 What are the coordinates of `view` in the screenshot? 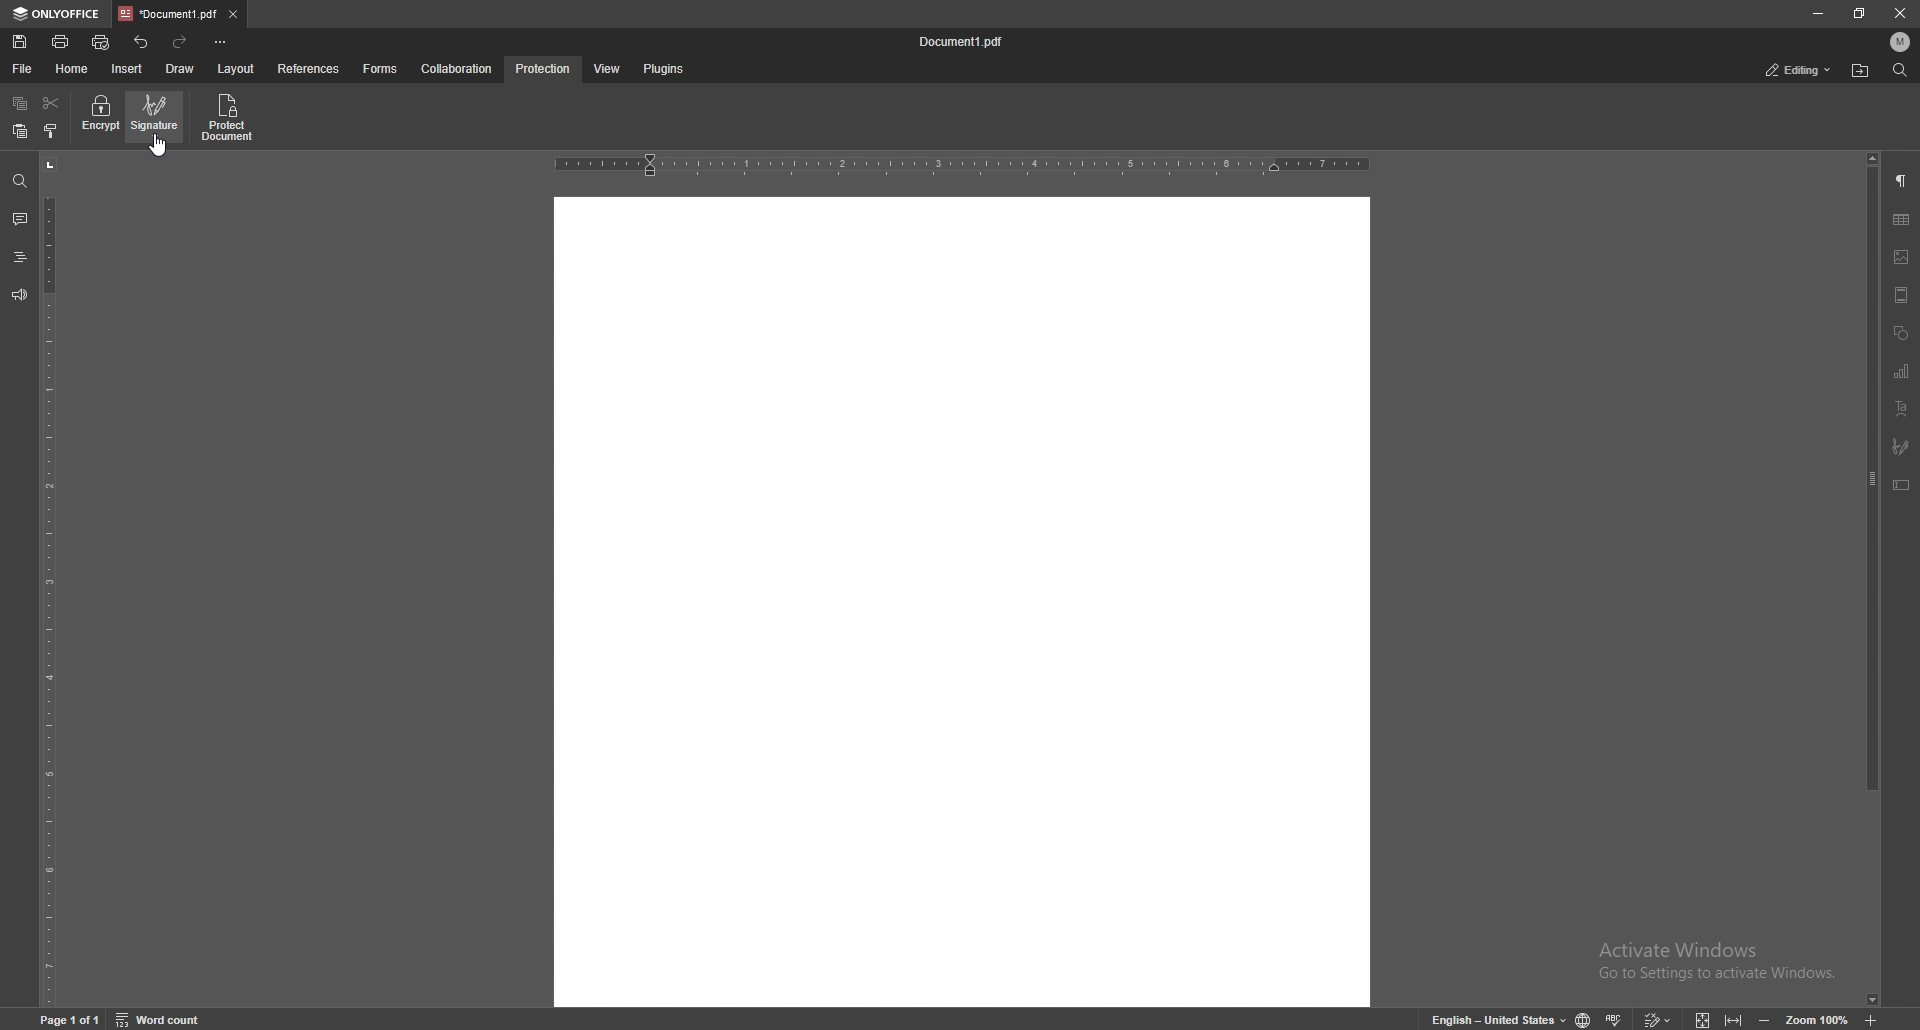 It's located at (603, 70).